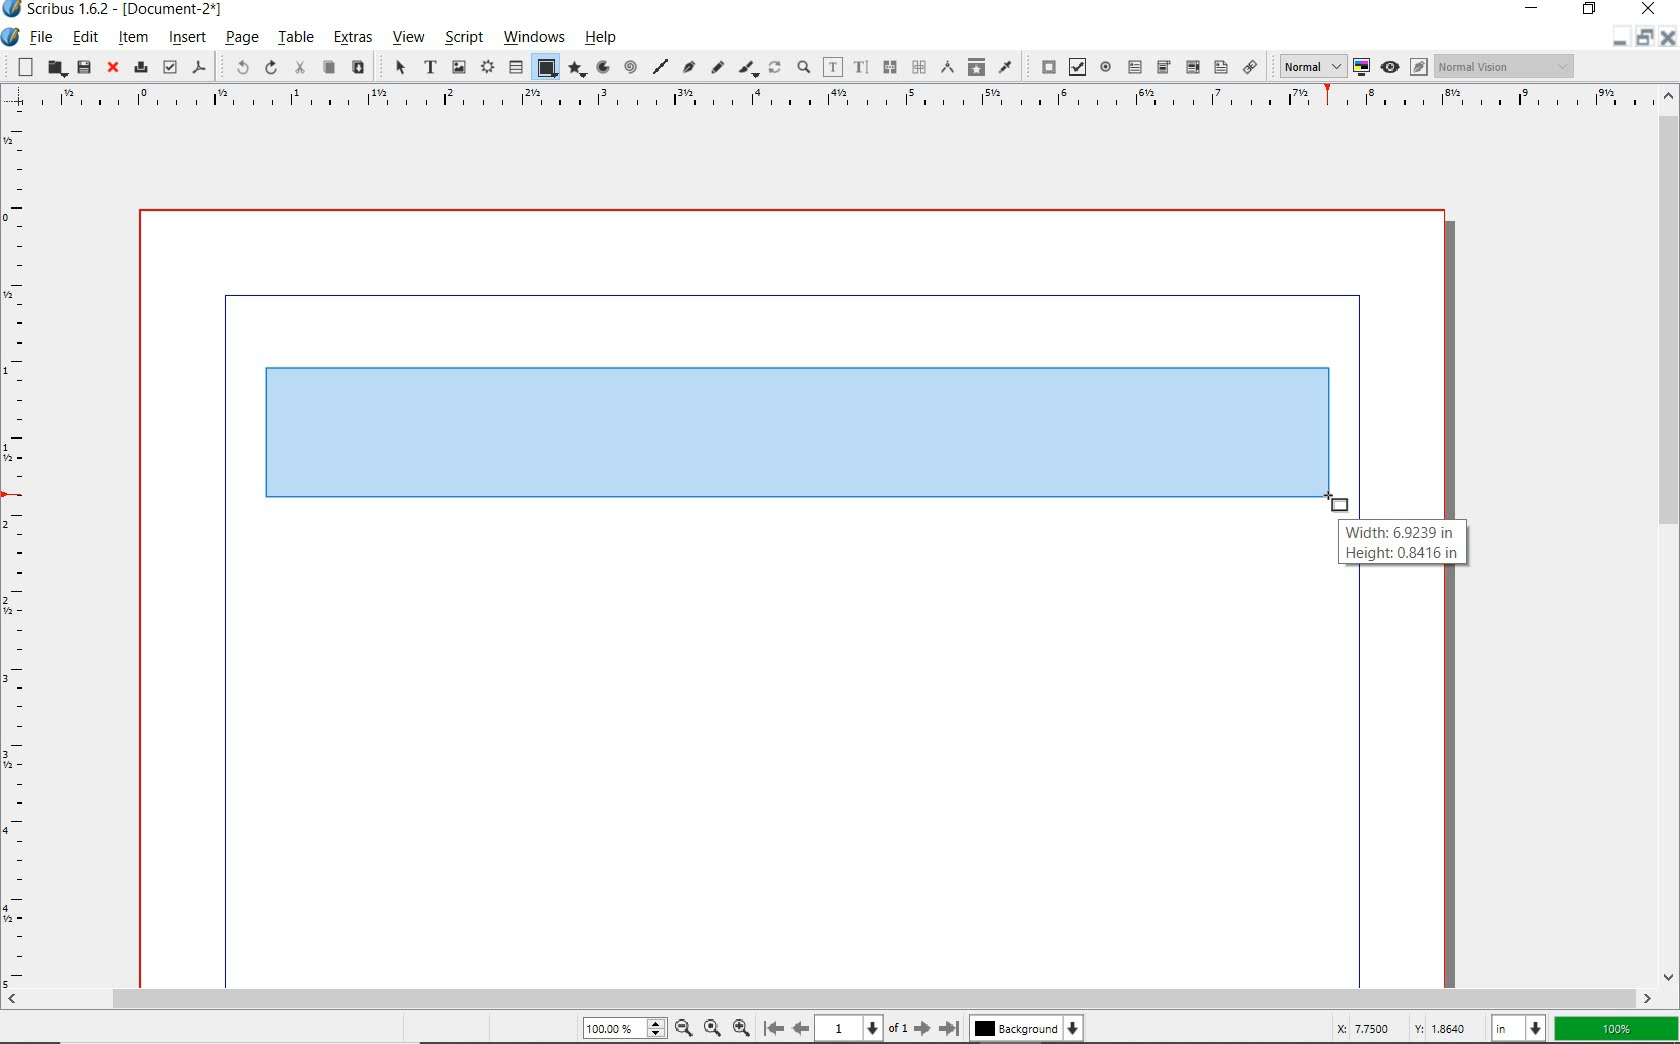 Image resolution: width=1680 pixels, height=1044 pixels. Describe the element at coordinates (486, 68) in the screenshot. I see `render frame` at that location.